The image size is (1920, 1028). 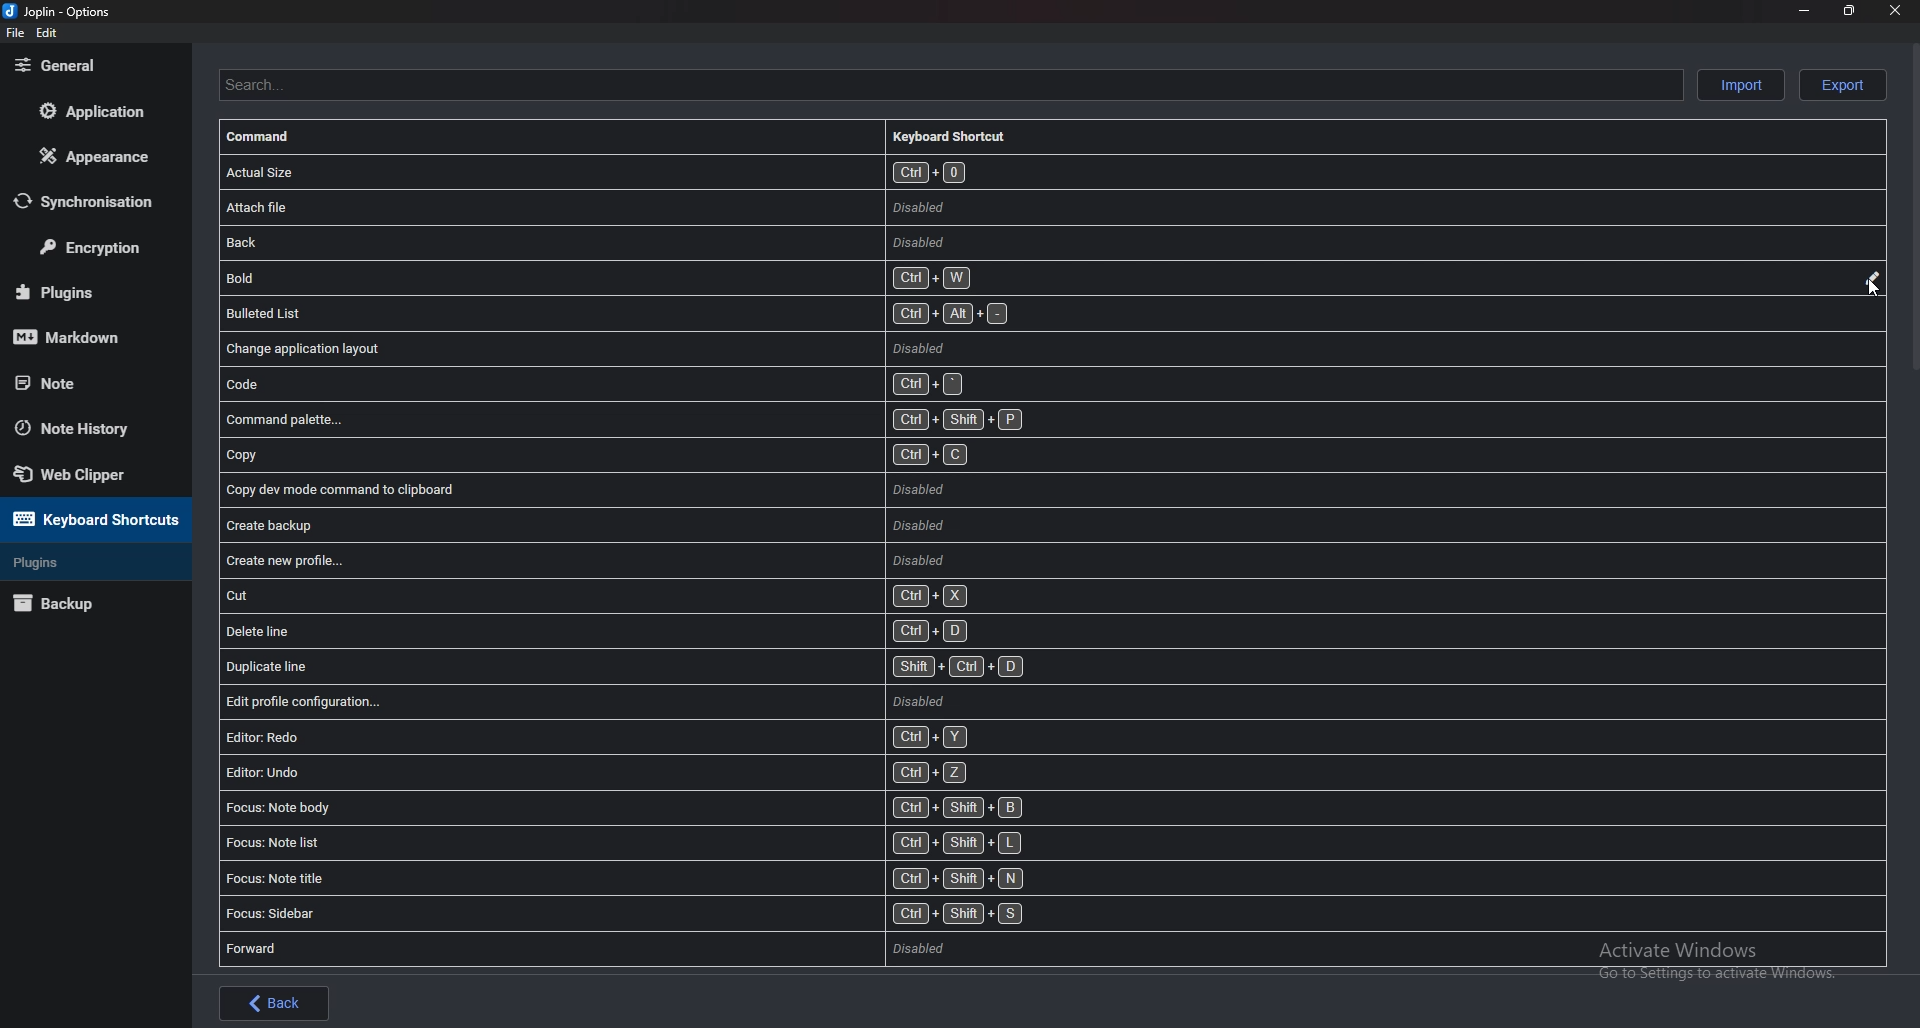 What do you see at coordinates (694, 456) in the screenshot?
I see `Copy` at bounding box center [694, 456].